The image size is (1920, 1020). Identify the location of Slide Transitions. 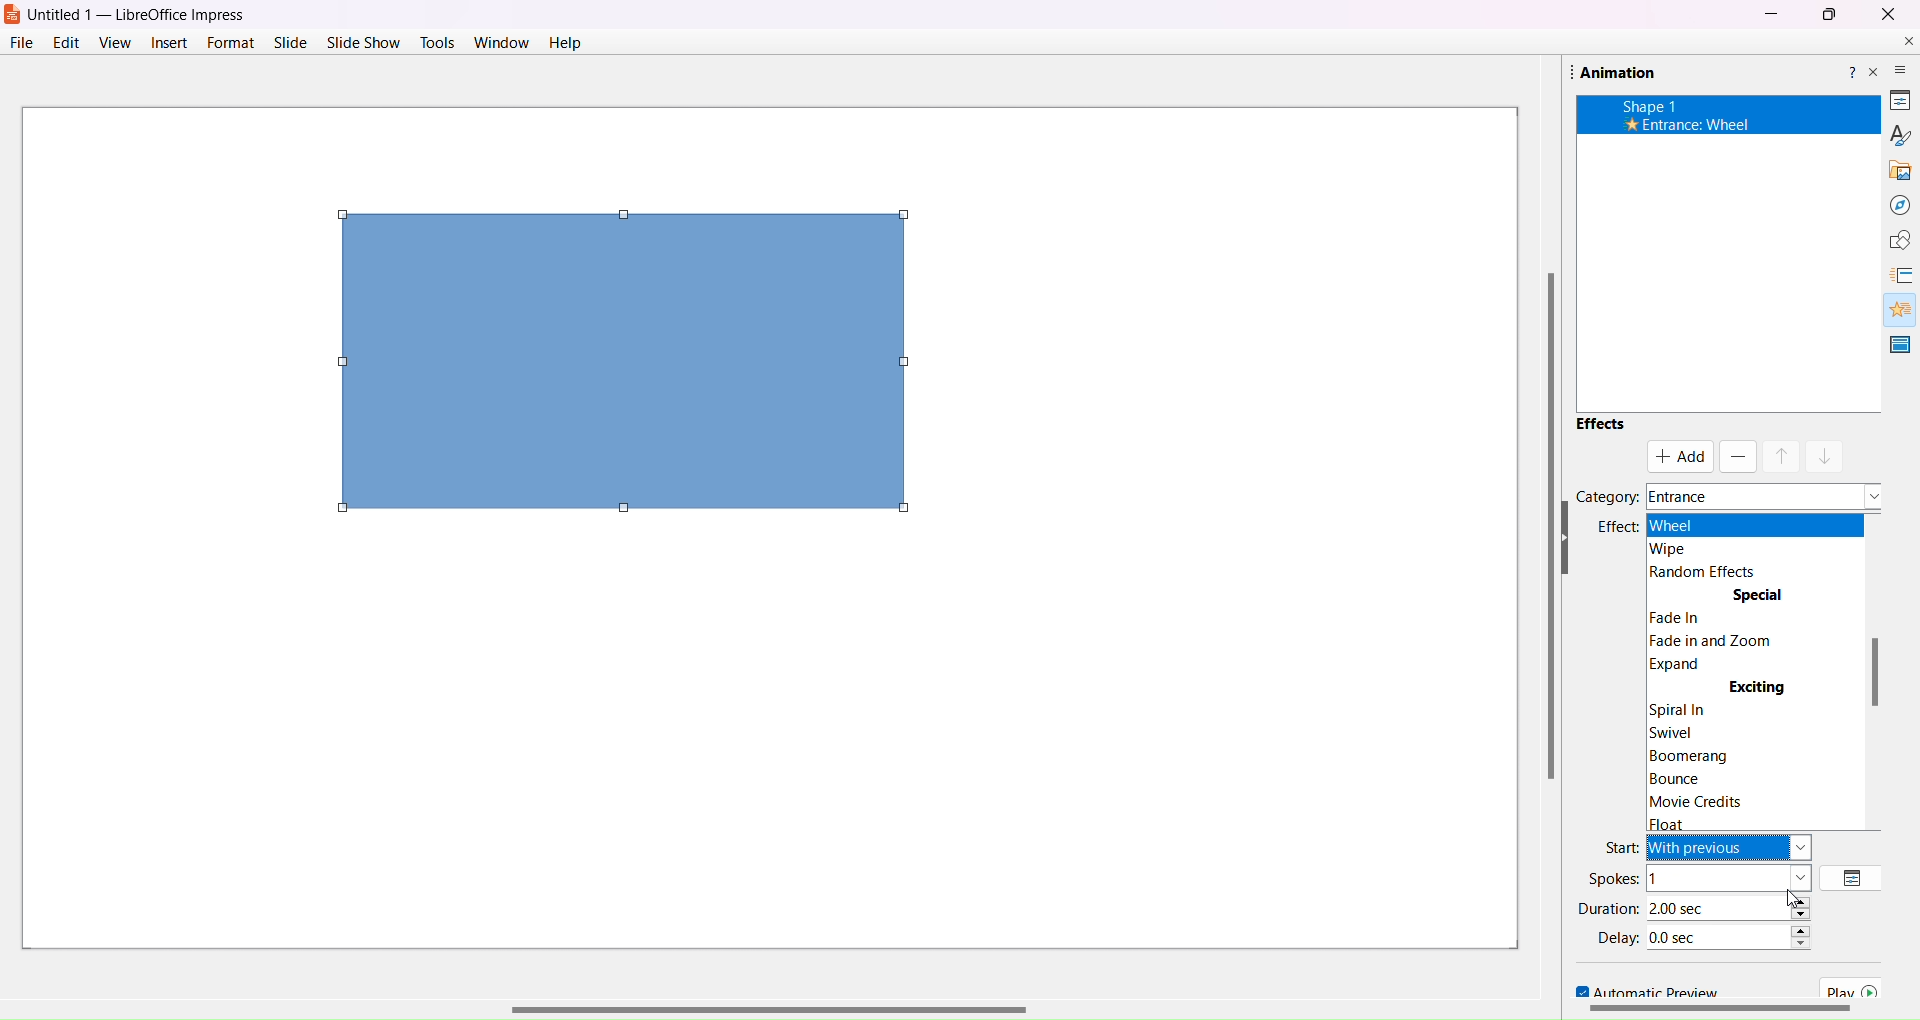
(1899, 276).